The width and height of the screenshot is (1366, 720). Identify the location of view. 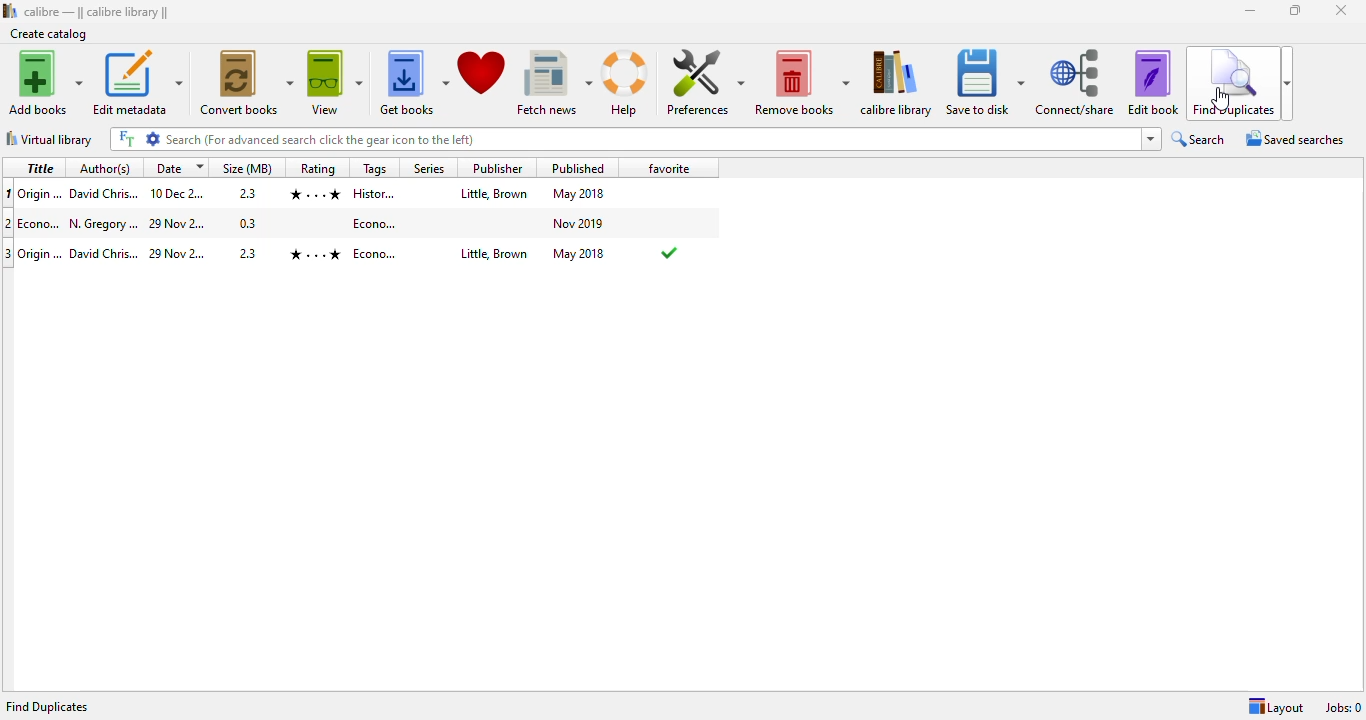
(334, 82).